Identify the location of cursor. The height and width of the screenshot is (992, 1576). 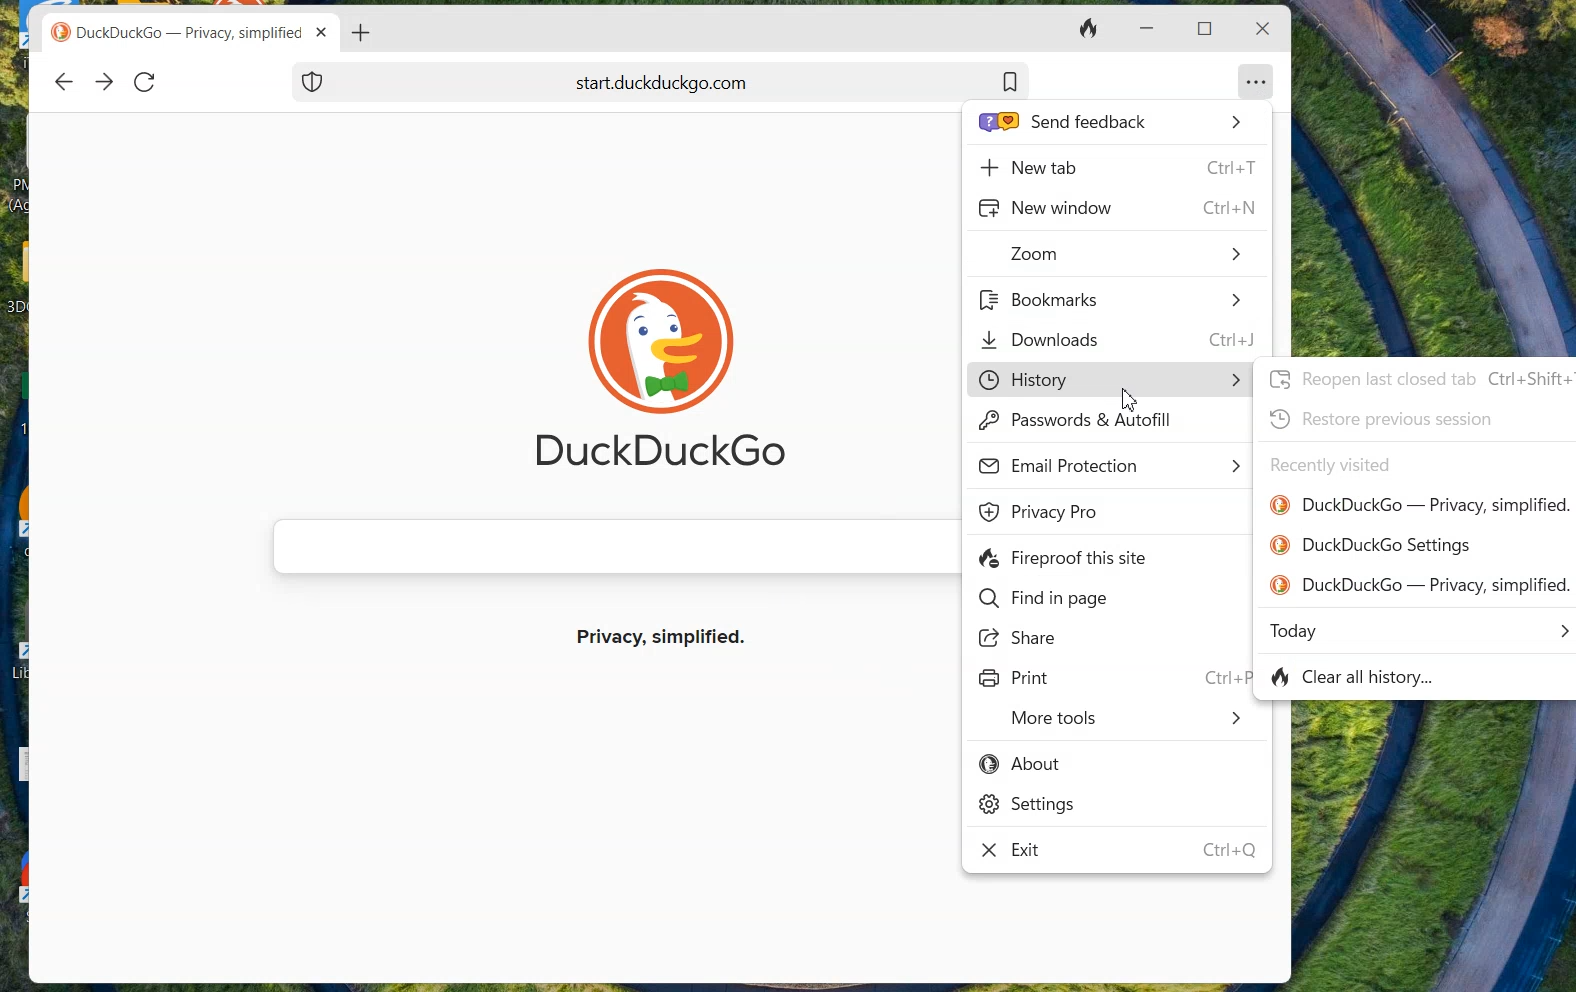
(1124, 399).